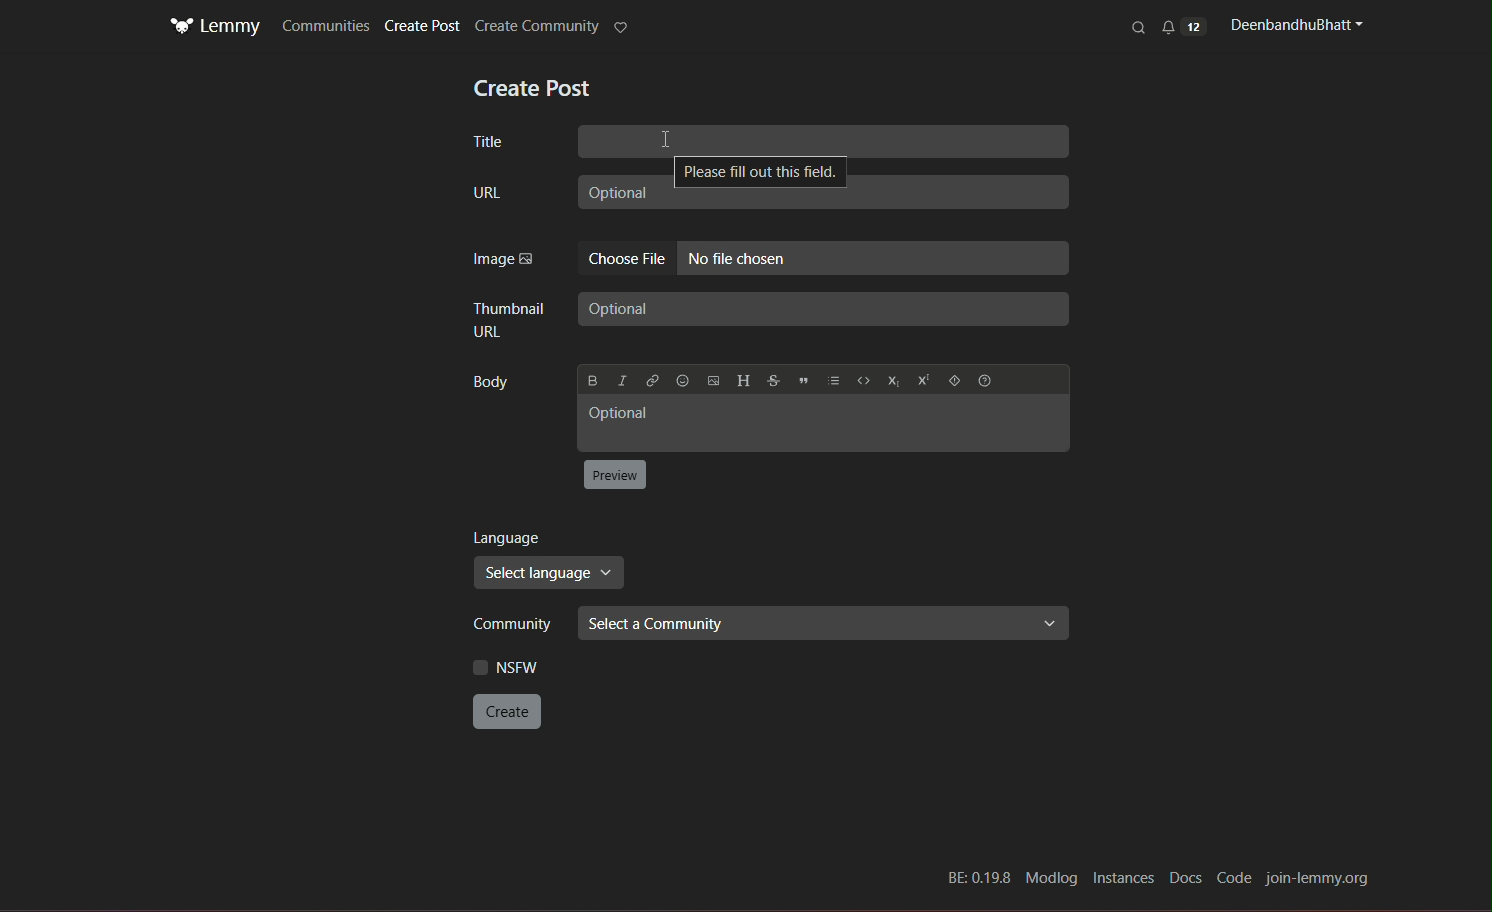 The width and height of the screenshot is (1492, 912). I want to click on Code, so click(1235, 878).